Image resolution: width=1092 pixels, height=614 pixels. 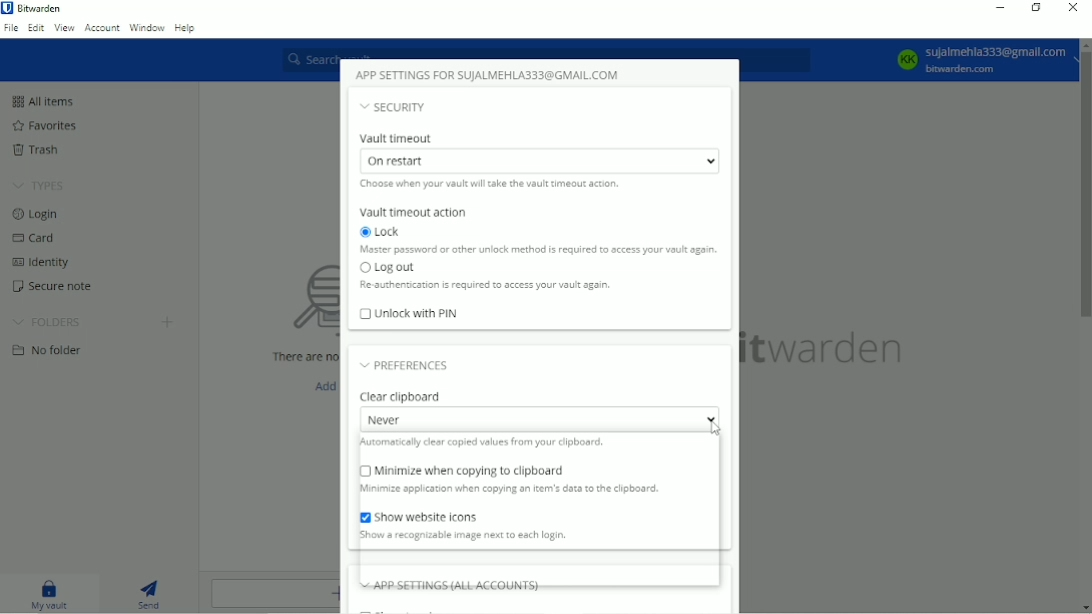 I want to click on File, so click(x=13, y=28).